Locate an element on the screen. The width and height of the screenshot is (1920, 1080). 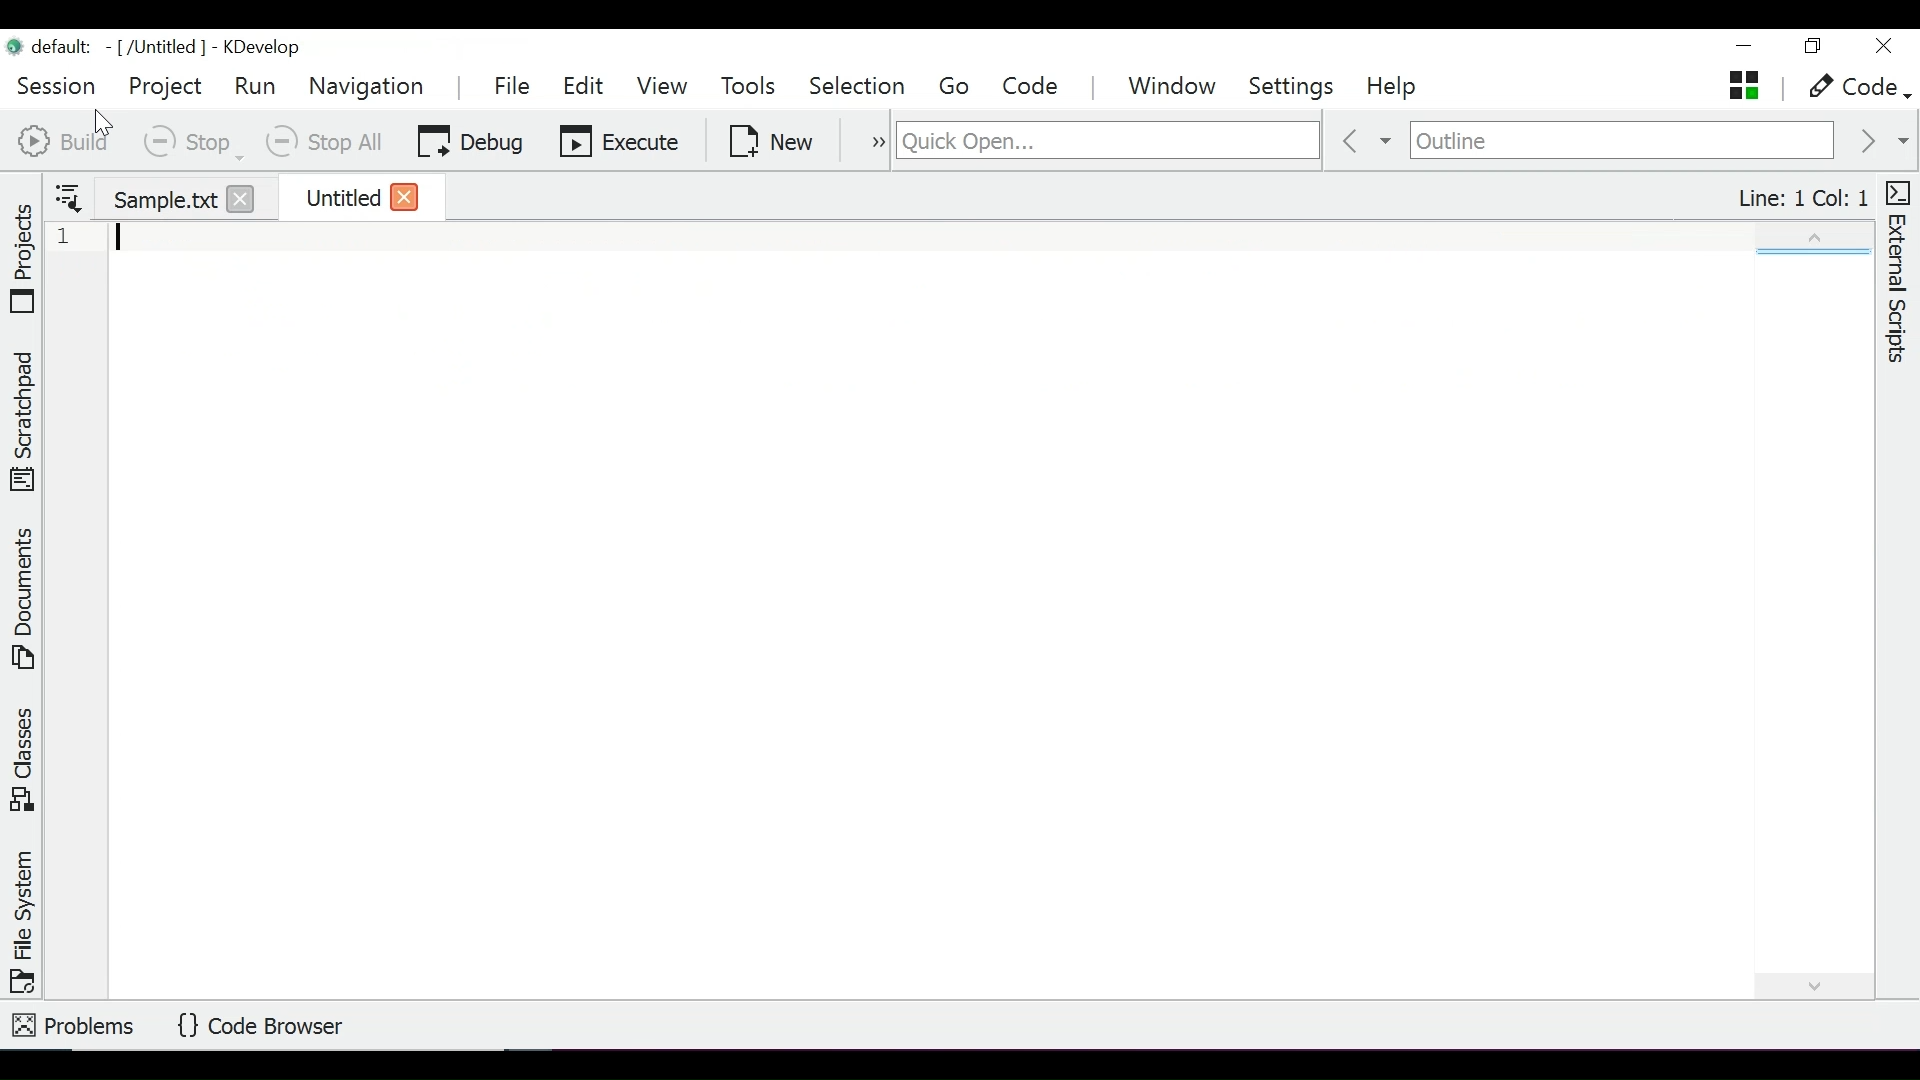
Toggle Classes tool view is located at coordinates (25, 763).